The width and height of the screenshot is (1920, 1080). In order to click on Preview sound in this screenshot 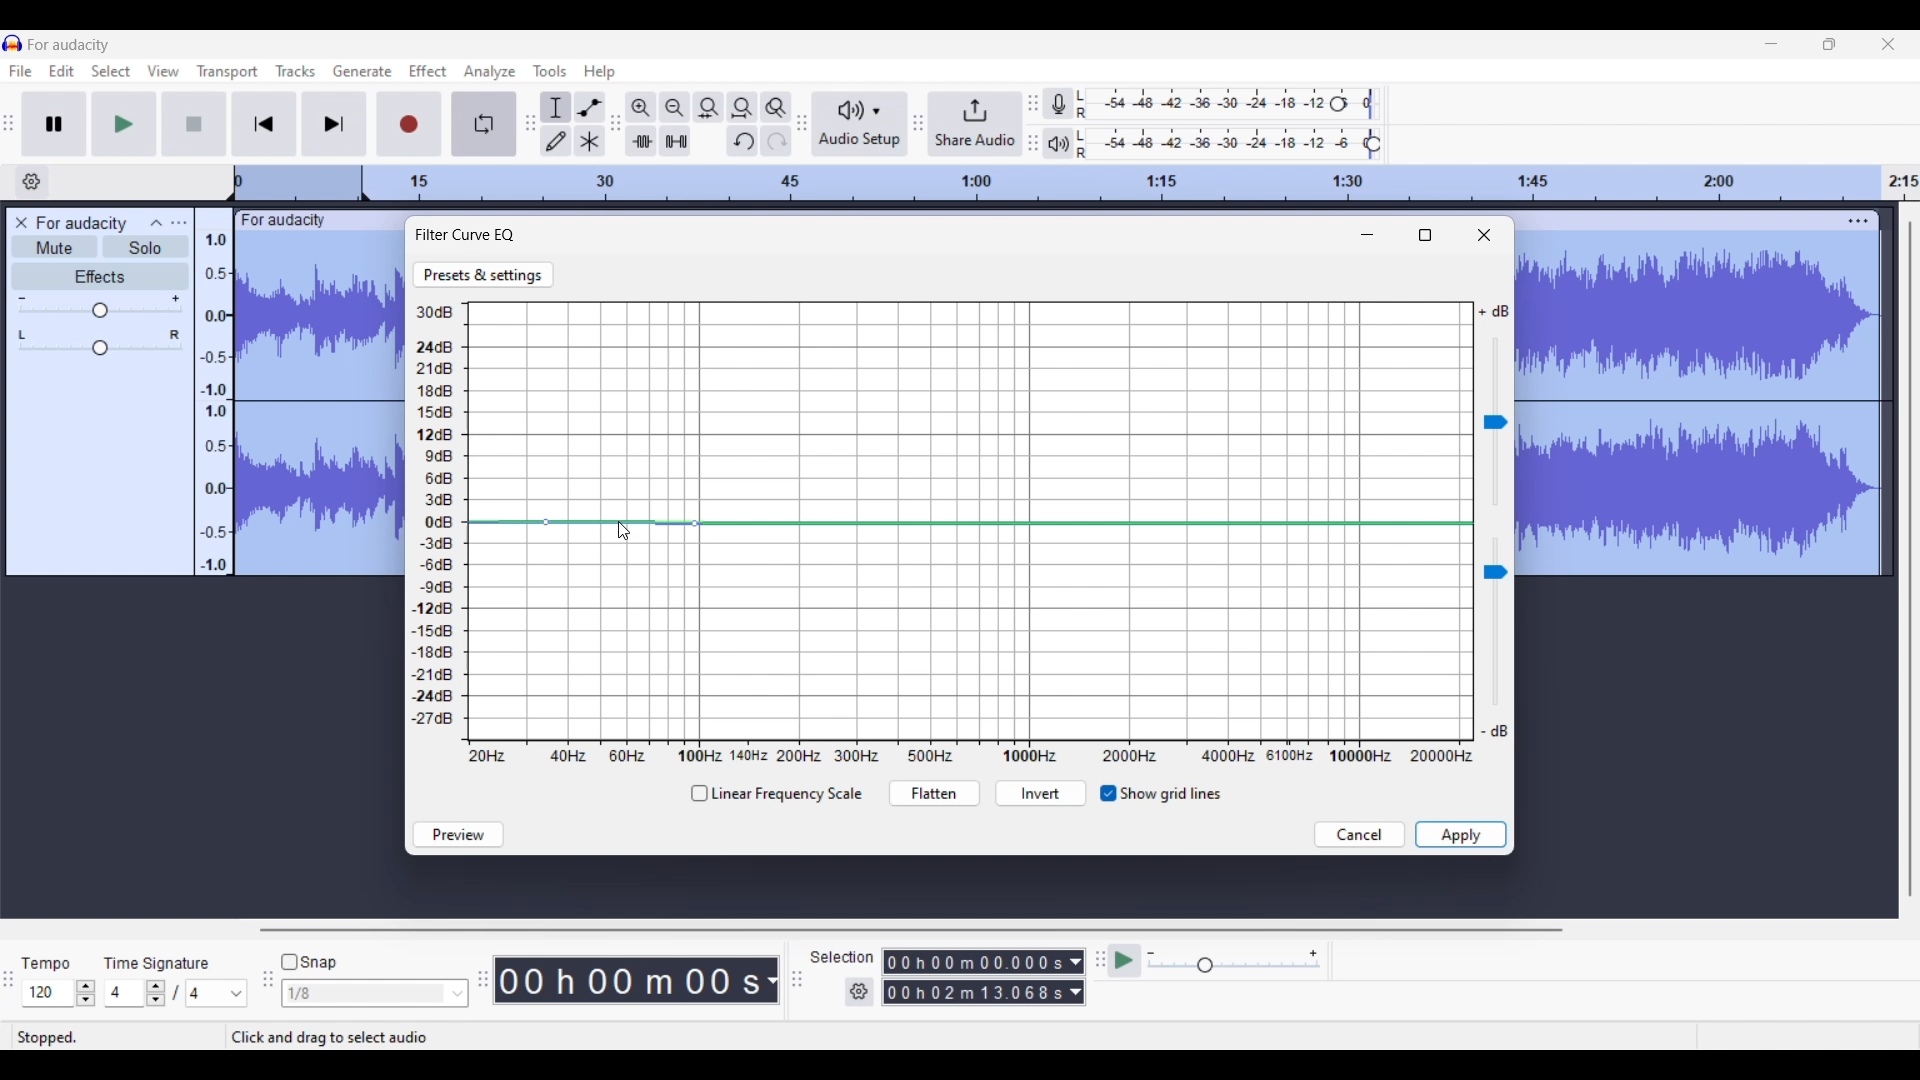, I will do `click(458, 835)`.